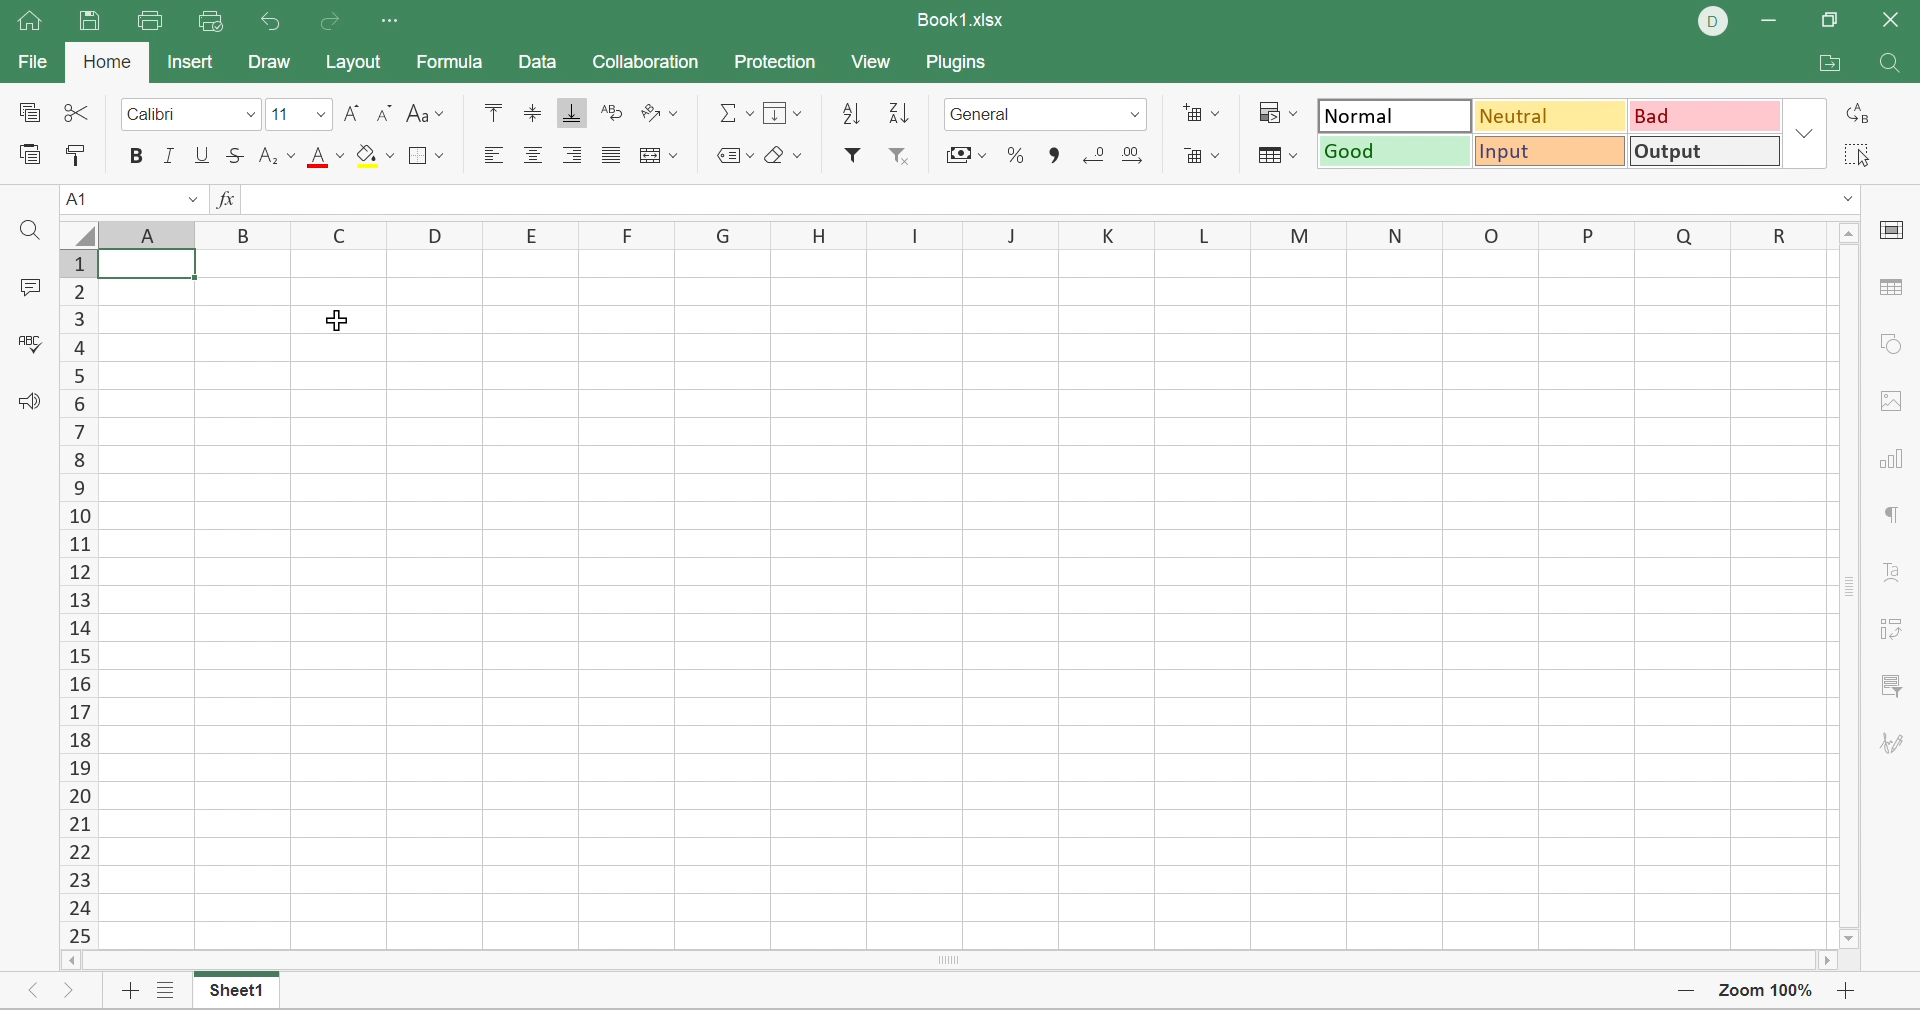  Describe the element at coordinates (323, 114) in the screenshot. I see `Drop Down` at that location.